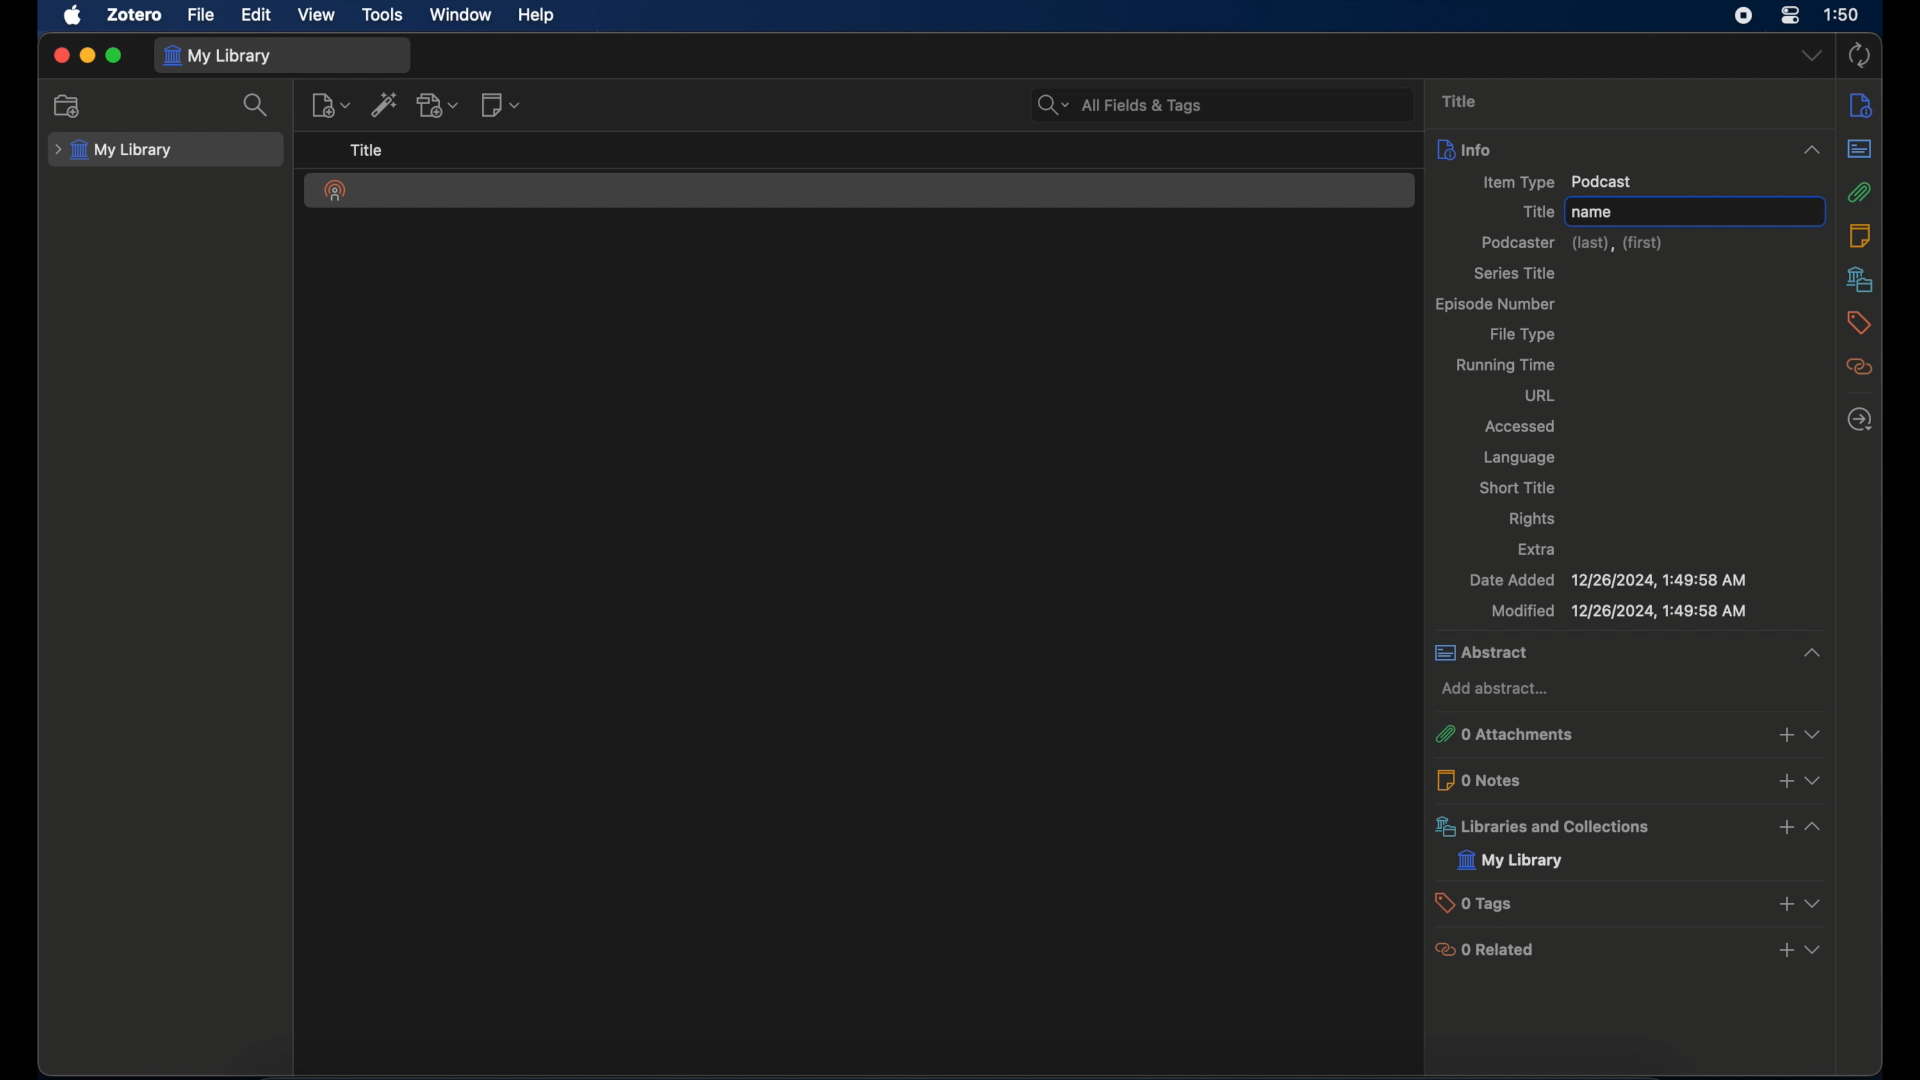  I want to click on notes, so click(1864, 235).